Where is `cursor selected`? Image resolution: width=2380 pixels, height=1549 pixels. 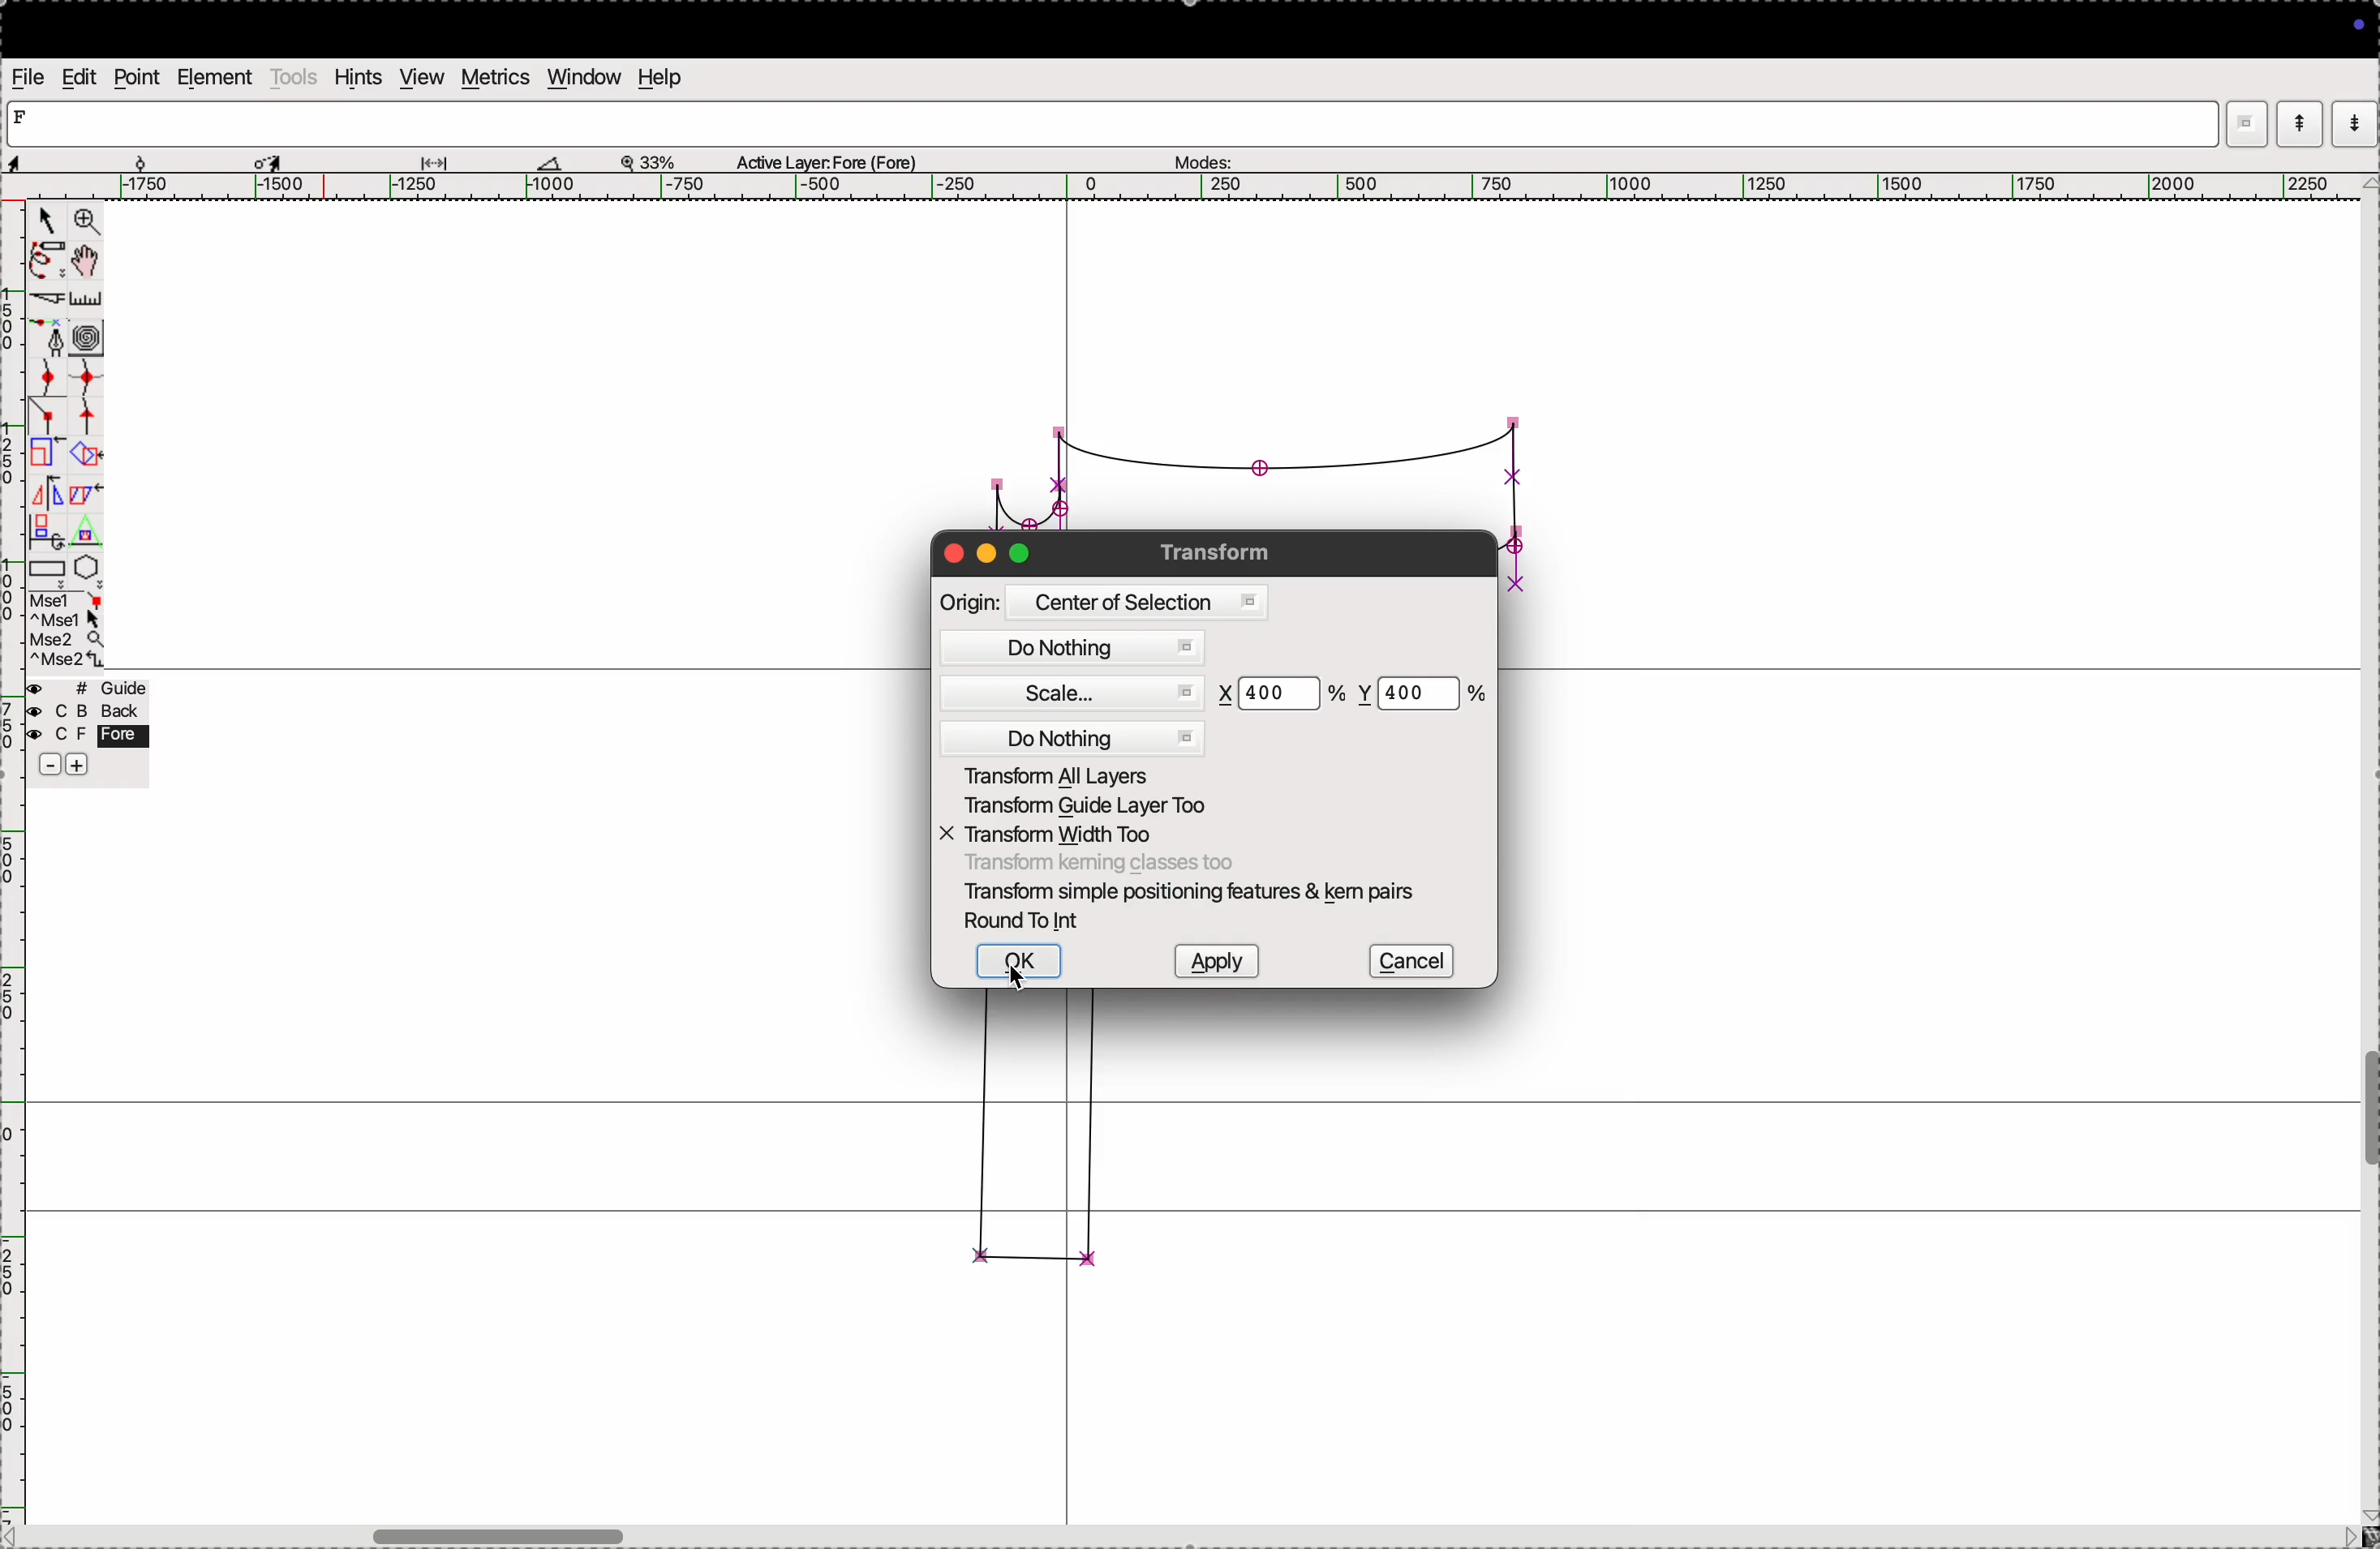
cursor selected is located at coordinates (271, 159).